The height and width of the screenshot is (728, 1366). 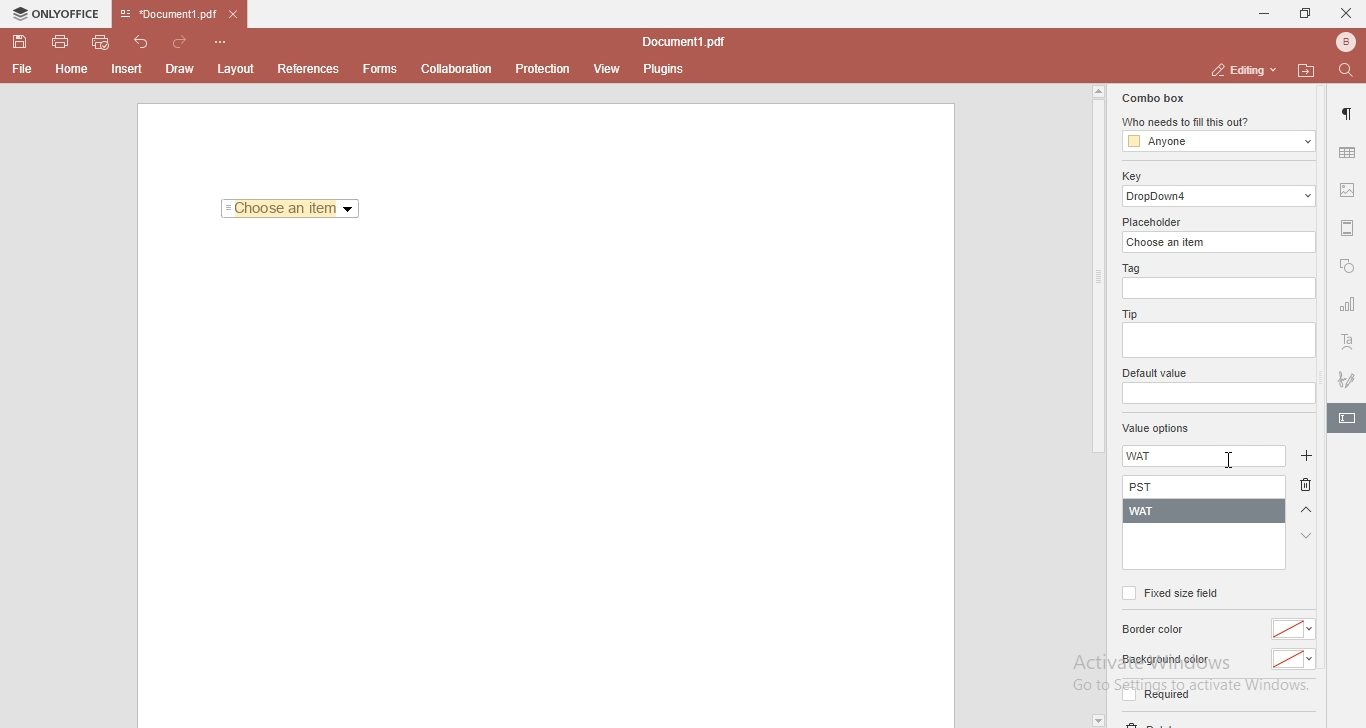 What do you see at coordinates (1169, 593) in the screenshot?
I see `fixed size field` at bounding box center [1169, 593].